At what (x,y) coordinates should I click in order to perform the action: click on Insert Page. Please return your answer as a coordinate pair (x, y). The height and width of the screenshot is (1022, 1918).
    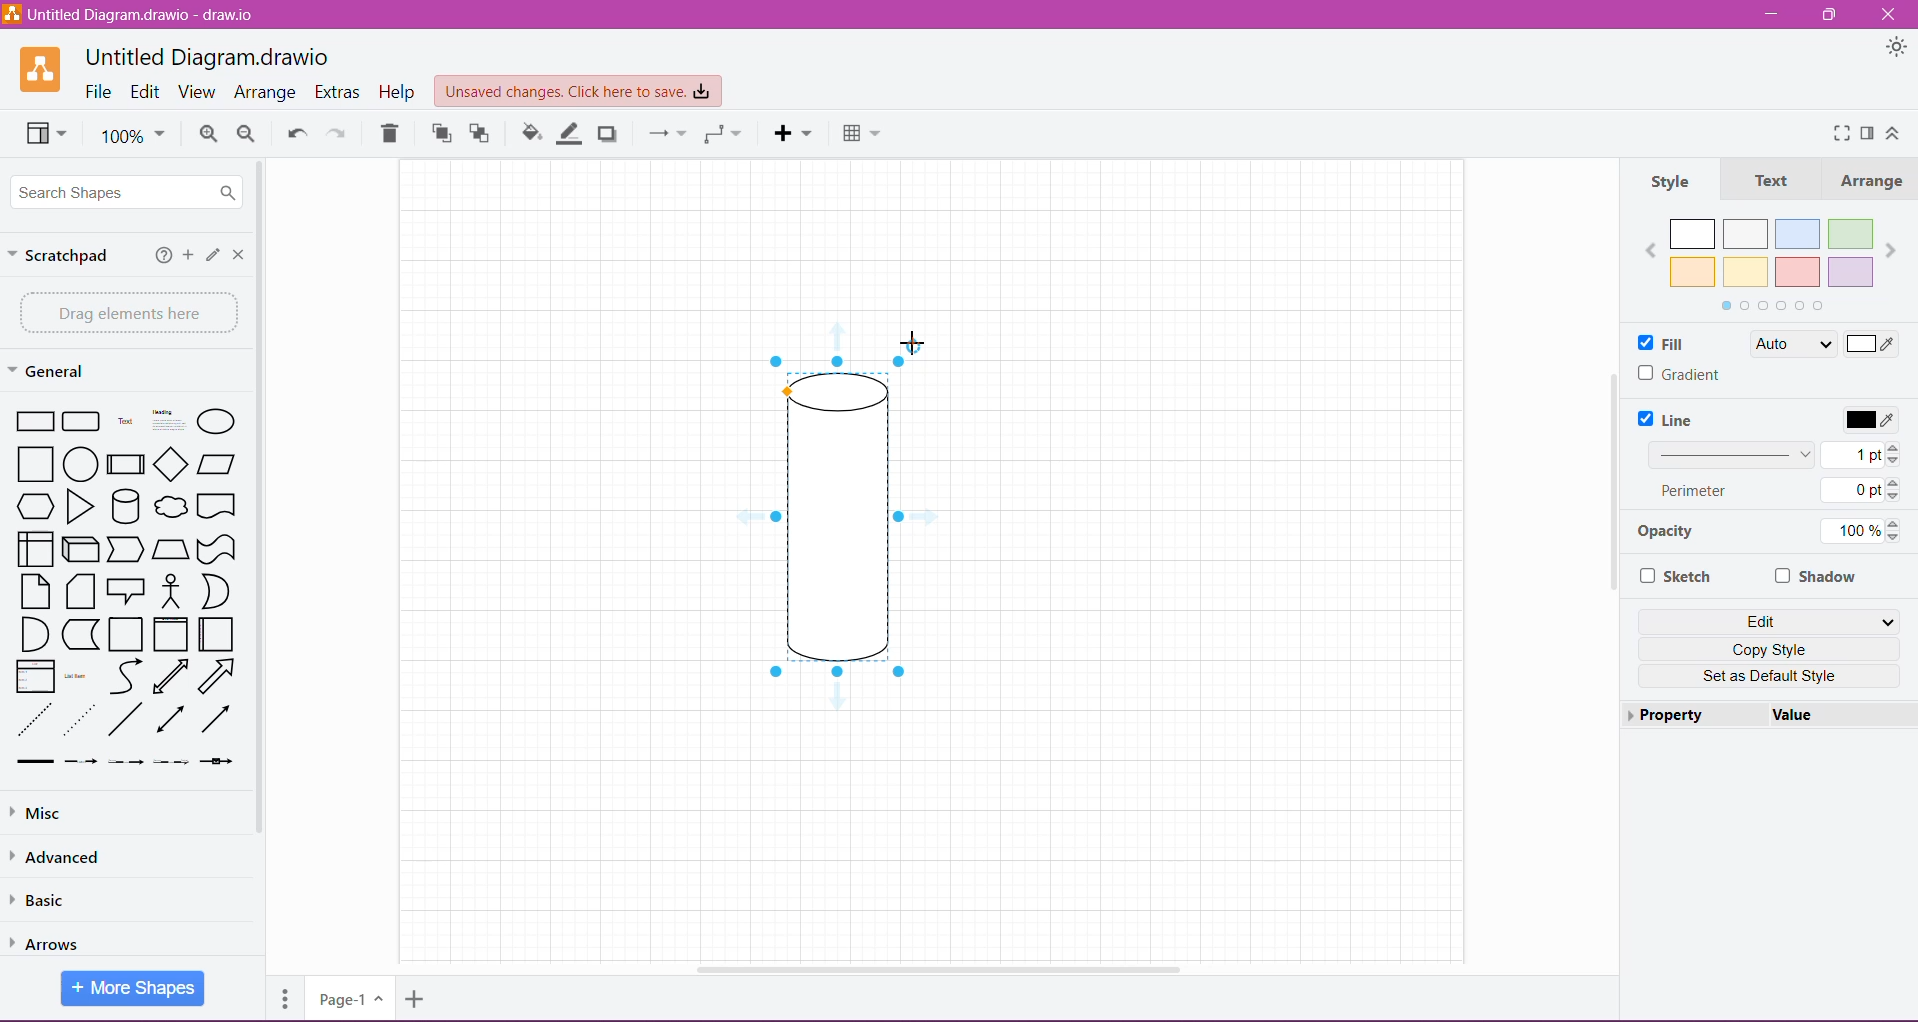
    Looking at the image, I should click on (414, 1002).